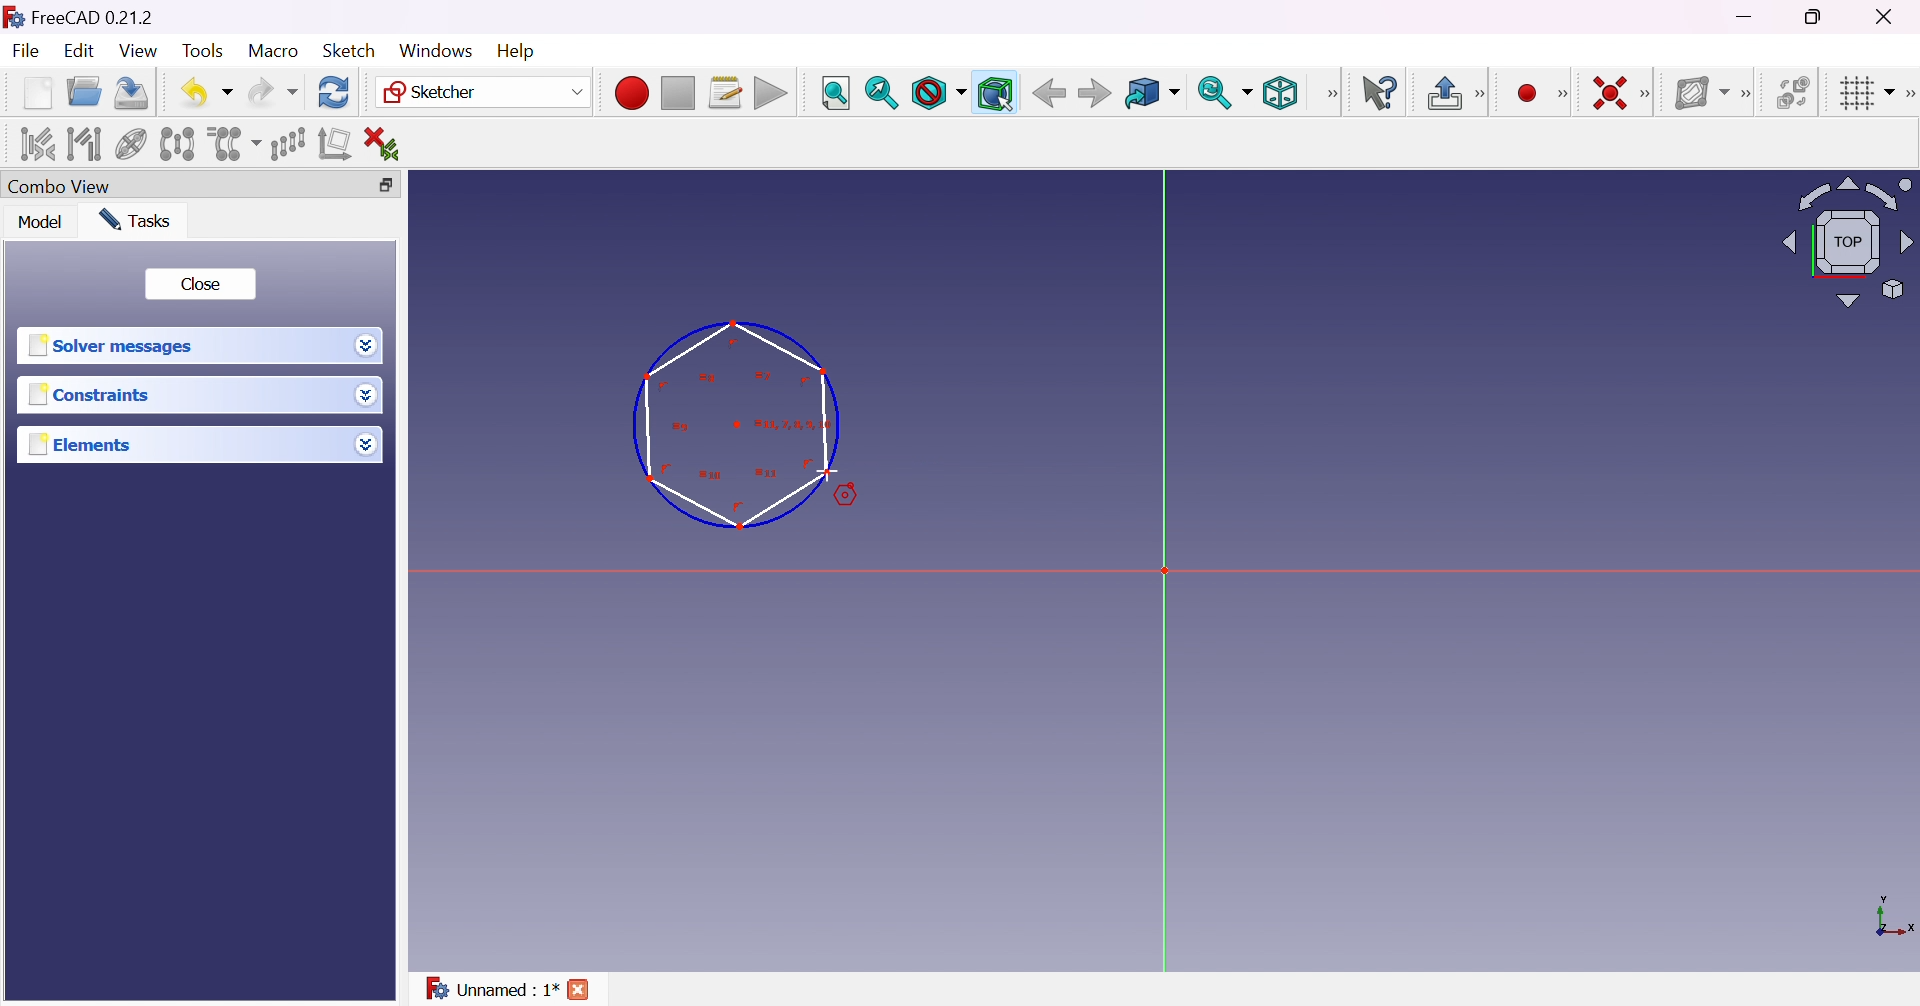  What do you see at coordinates (1821, 15) in the screenshot?
I see `Restore down` at bounding box center [1821, 15].